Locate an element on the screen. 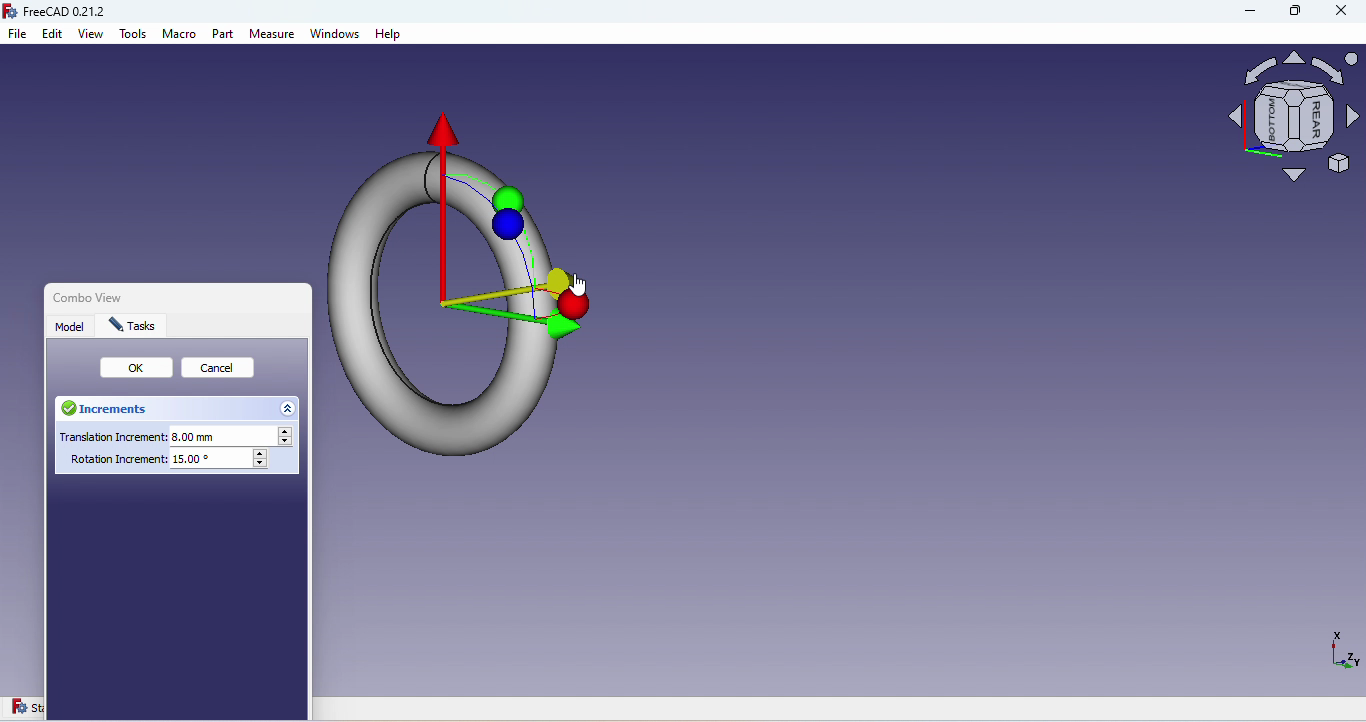 The image size is (1366, 722). Macro is located at coordinates (180, 37).